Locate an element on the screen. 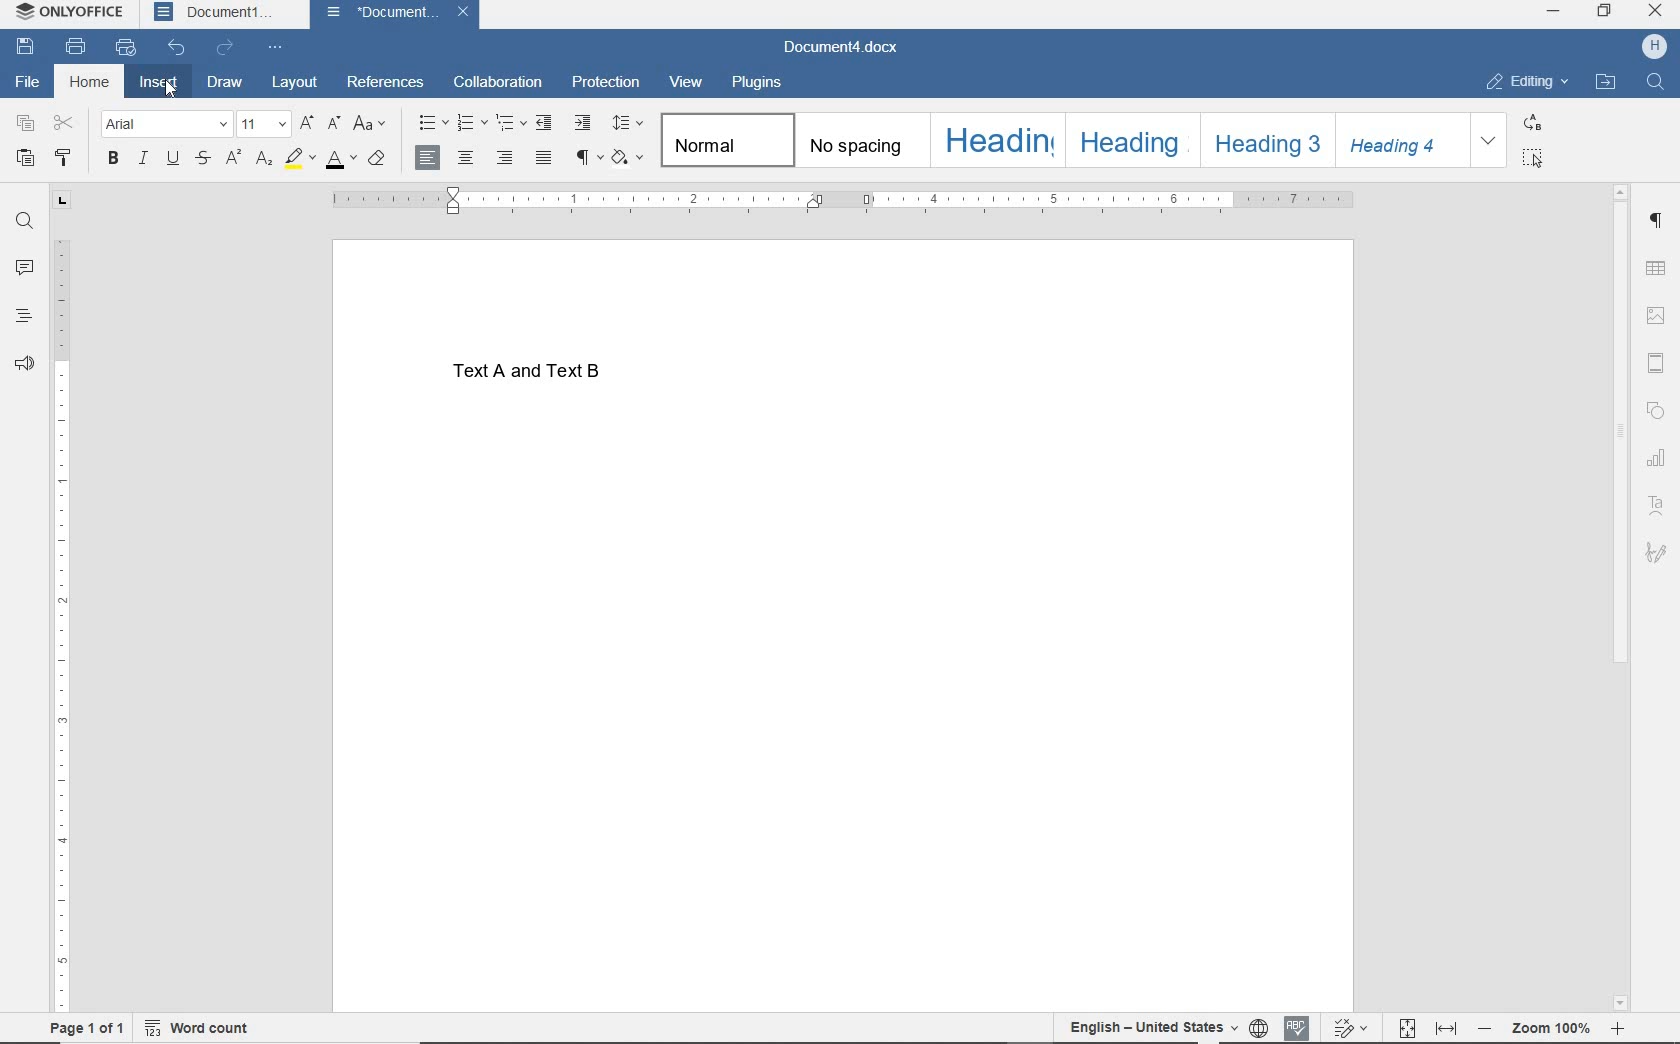 This screenshot has width=1680, height=1044. ALIGN RIGHT is located at coordinates (504, 160).